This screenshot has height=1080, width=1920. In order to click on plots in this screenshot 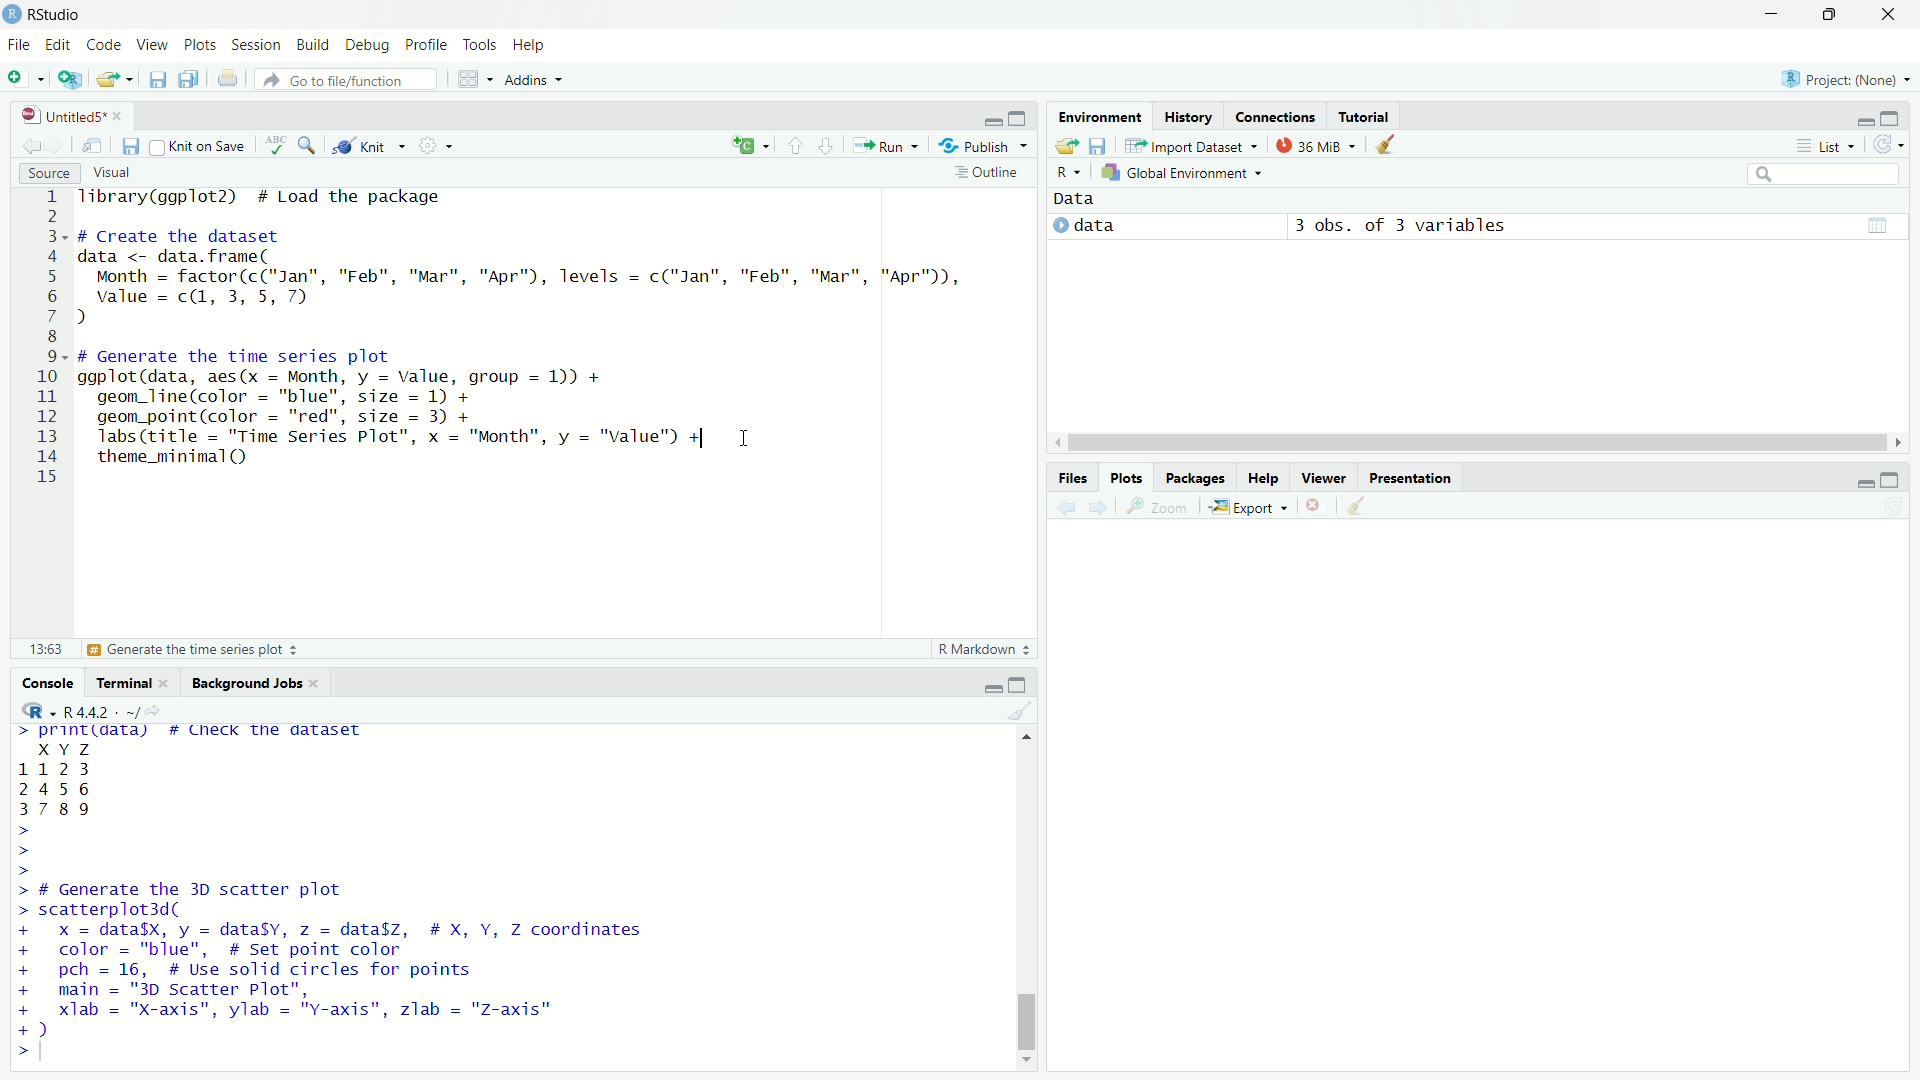, I will do `click(201, 45)`.